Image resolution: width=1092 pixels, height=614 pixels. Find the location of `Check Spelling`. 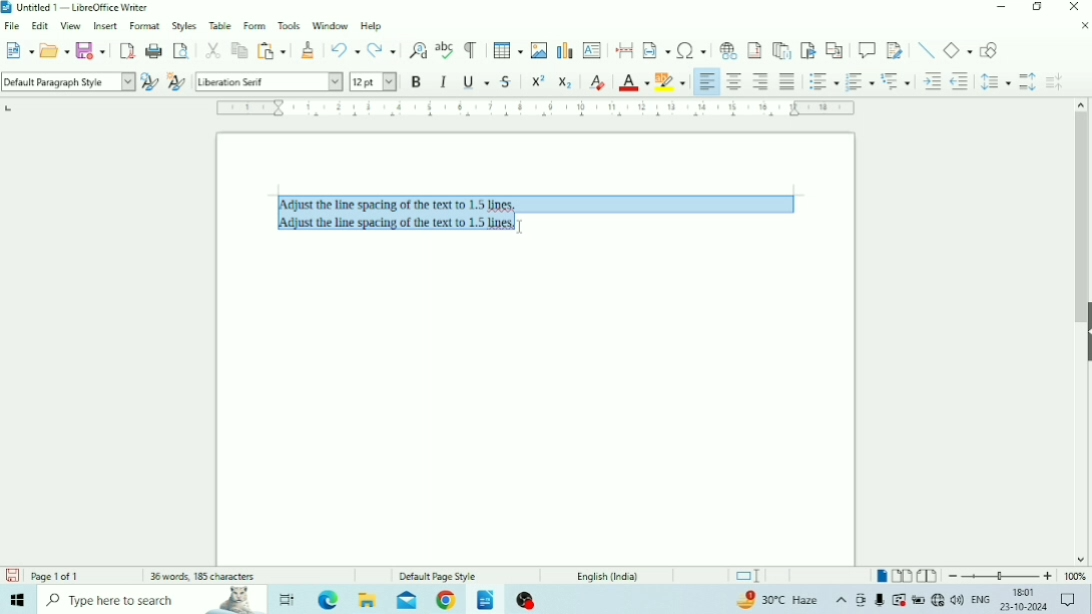

Check Spelling is located at coordinates (445, 50).